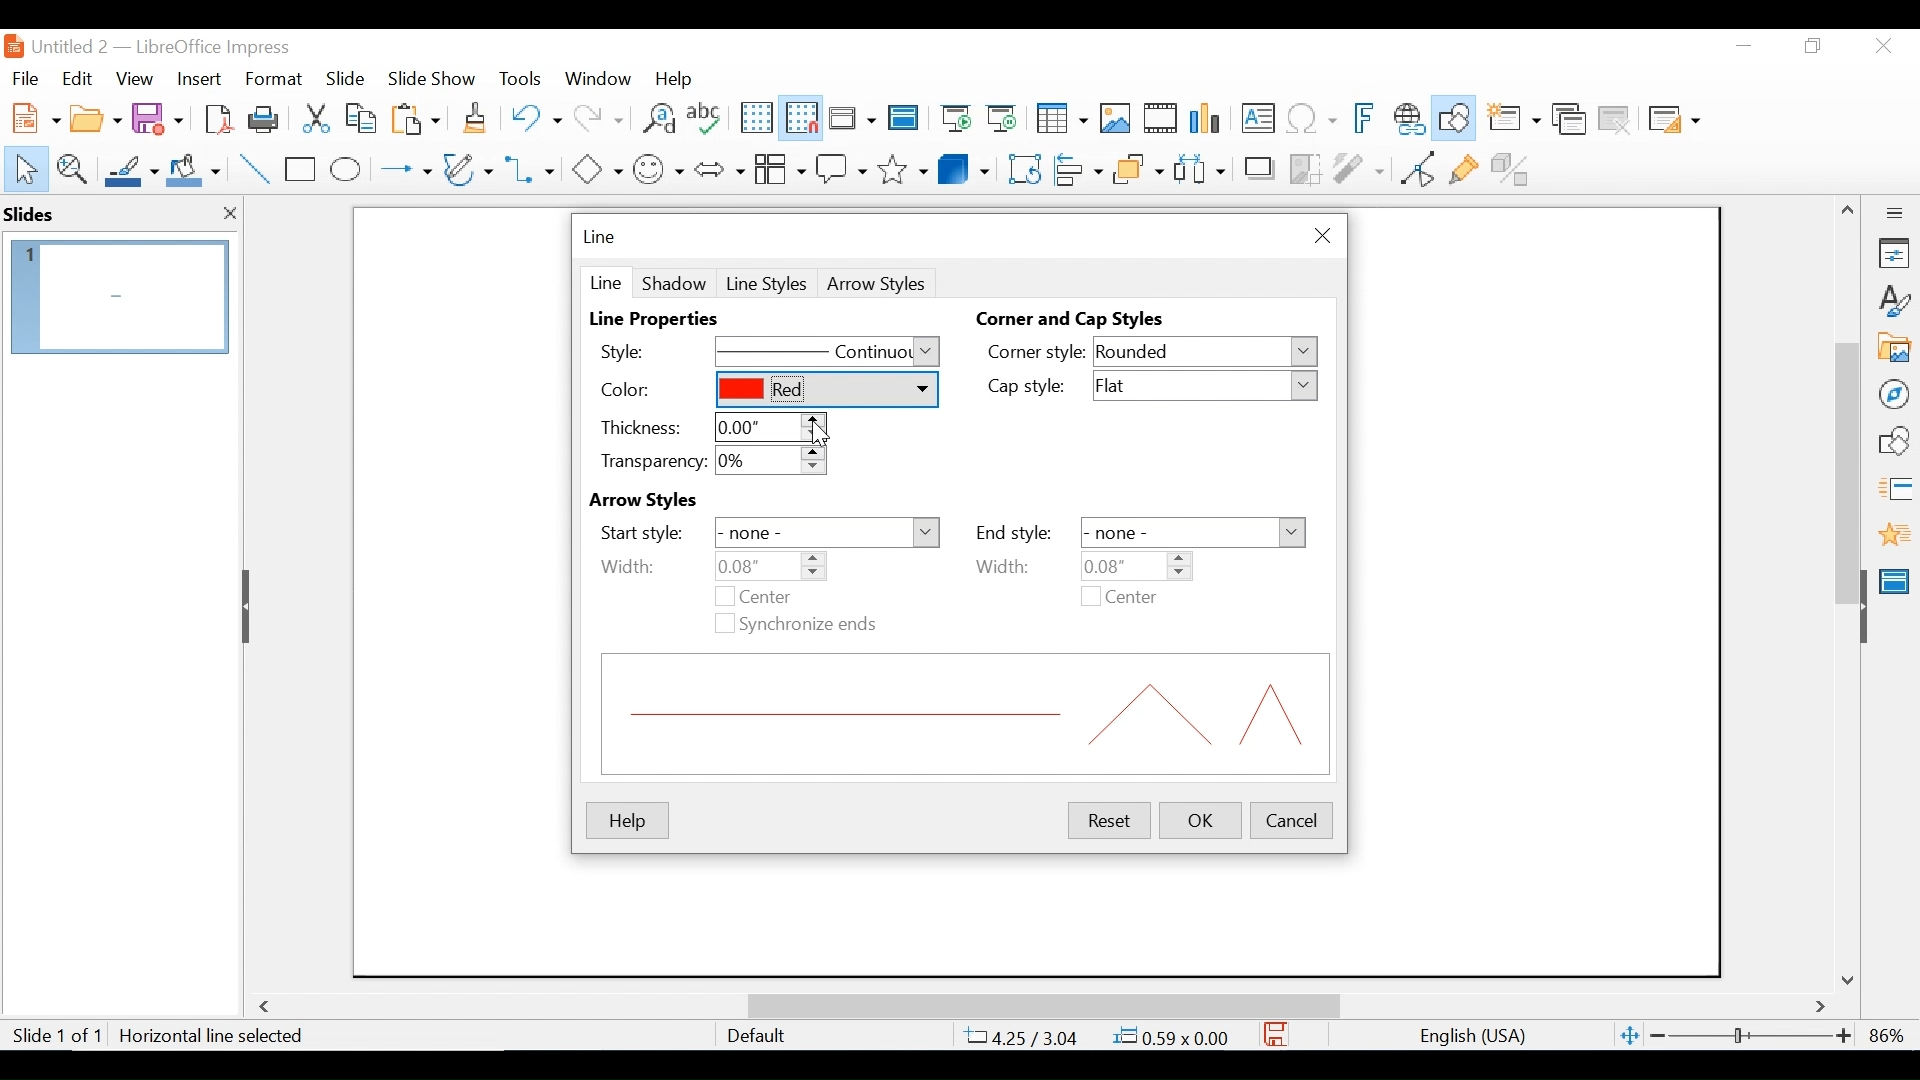  I want to click on Rectangle, so click(302, 170).